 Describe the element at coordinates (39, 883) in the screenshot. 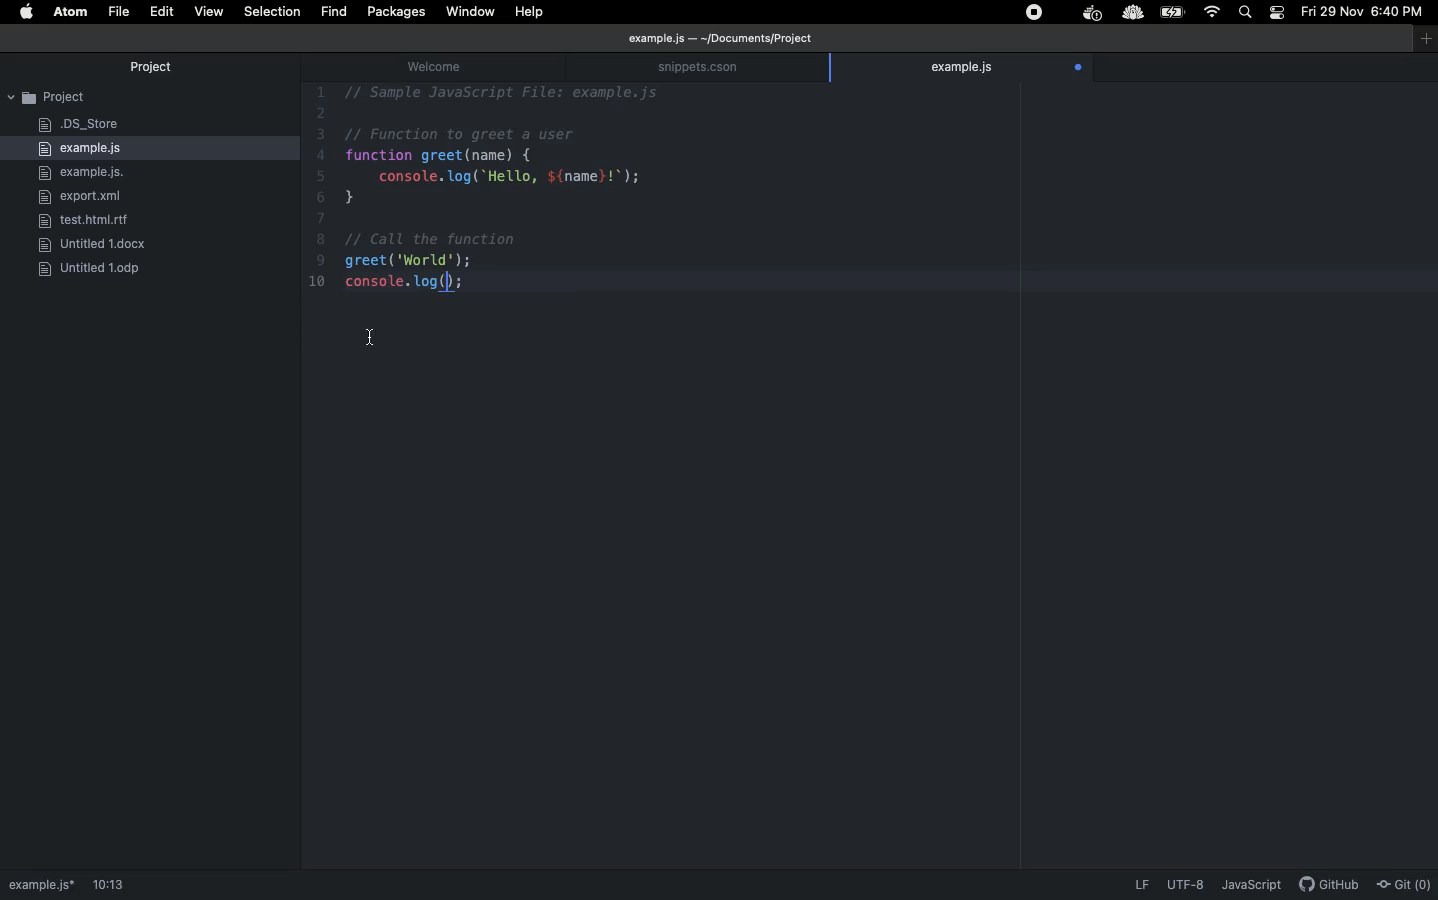

I see `path` at that location.